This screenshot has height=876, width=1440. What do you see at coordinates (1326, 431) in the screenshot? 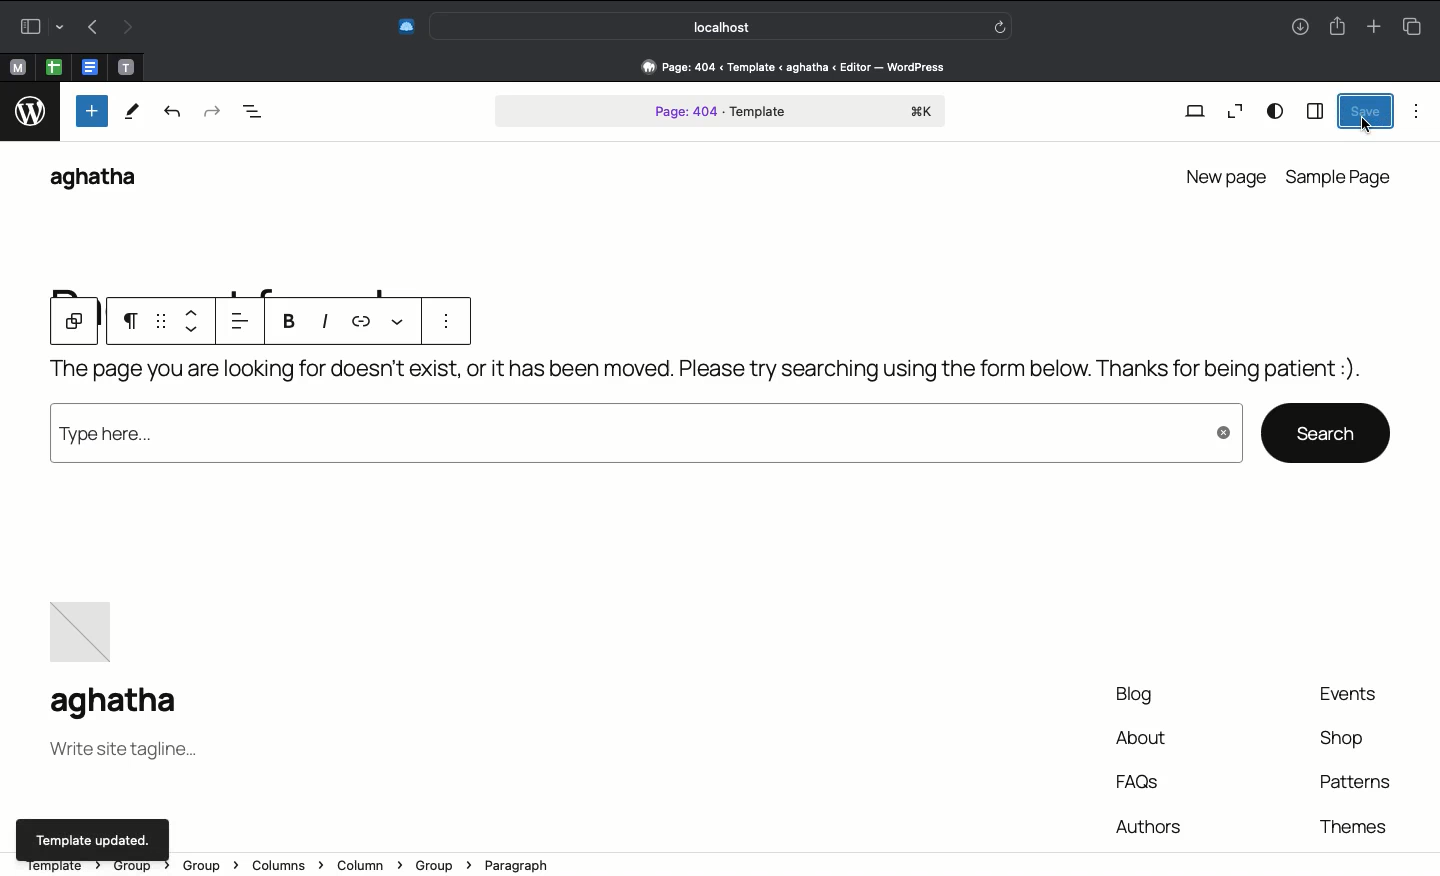
I see `search` at bounding box center [1326, 431].